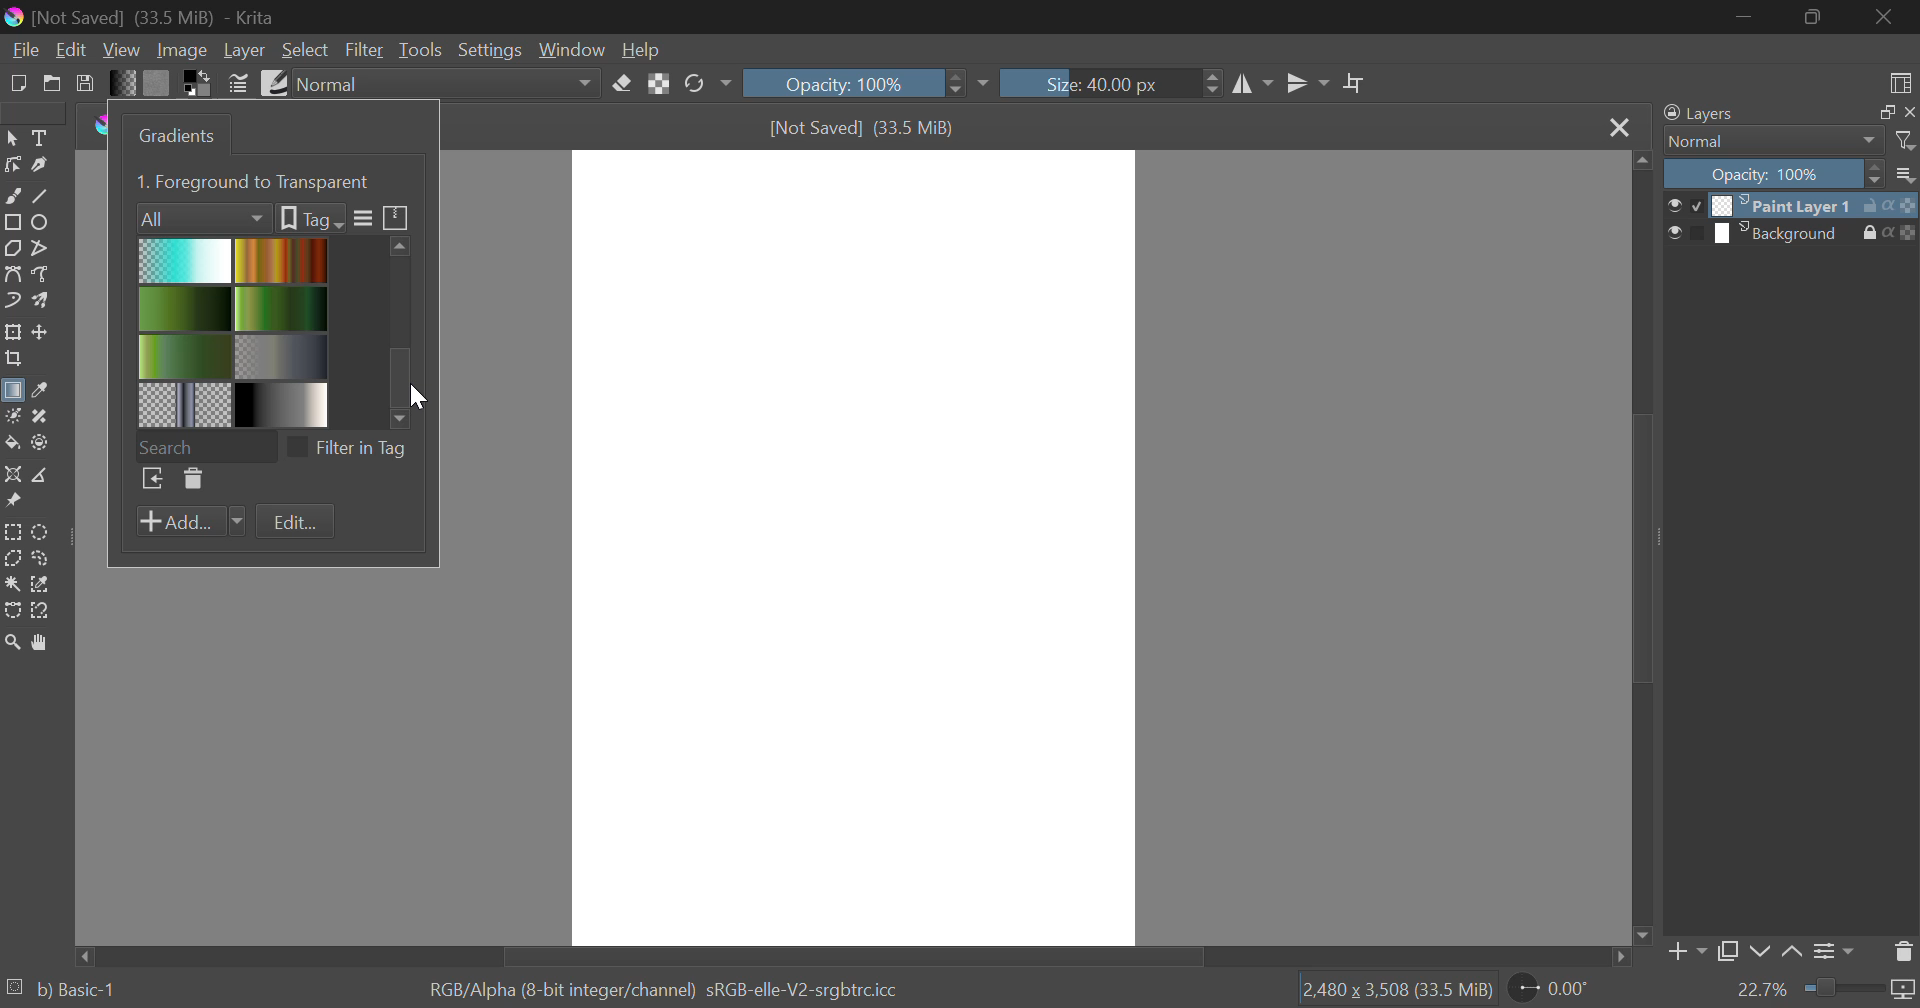  What do you see at coordinates (1561, 987) in the screenshot?
I see `0.00°` at bounding box center [1561, 987].